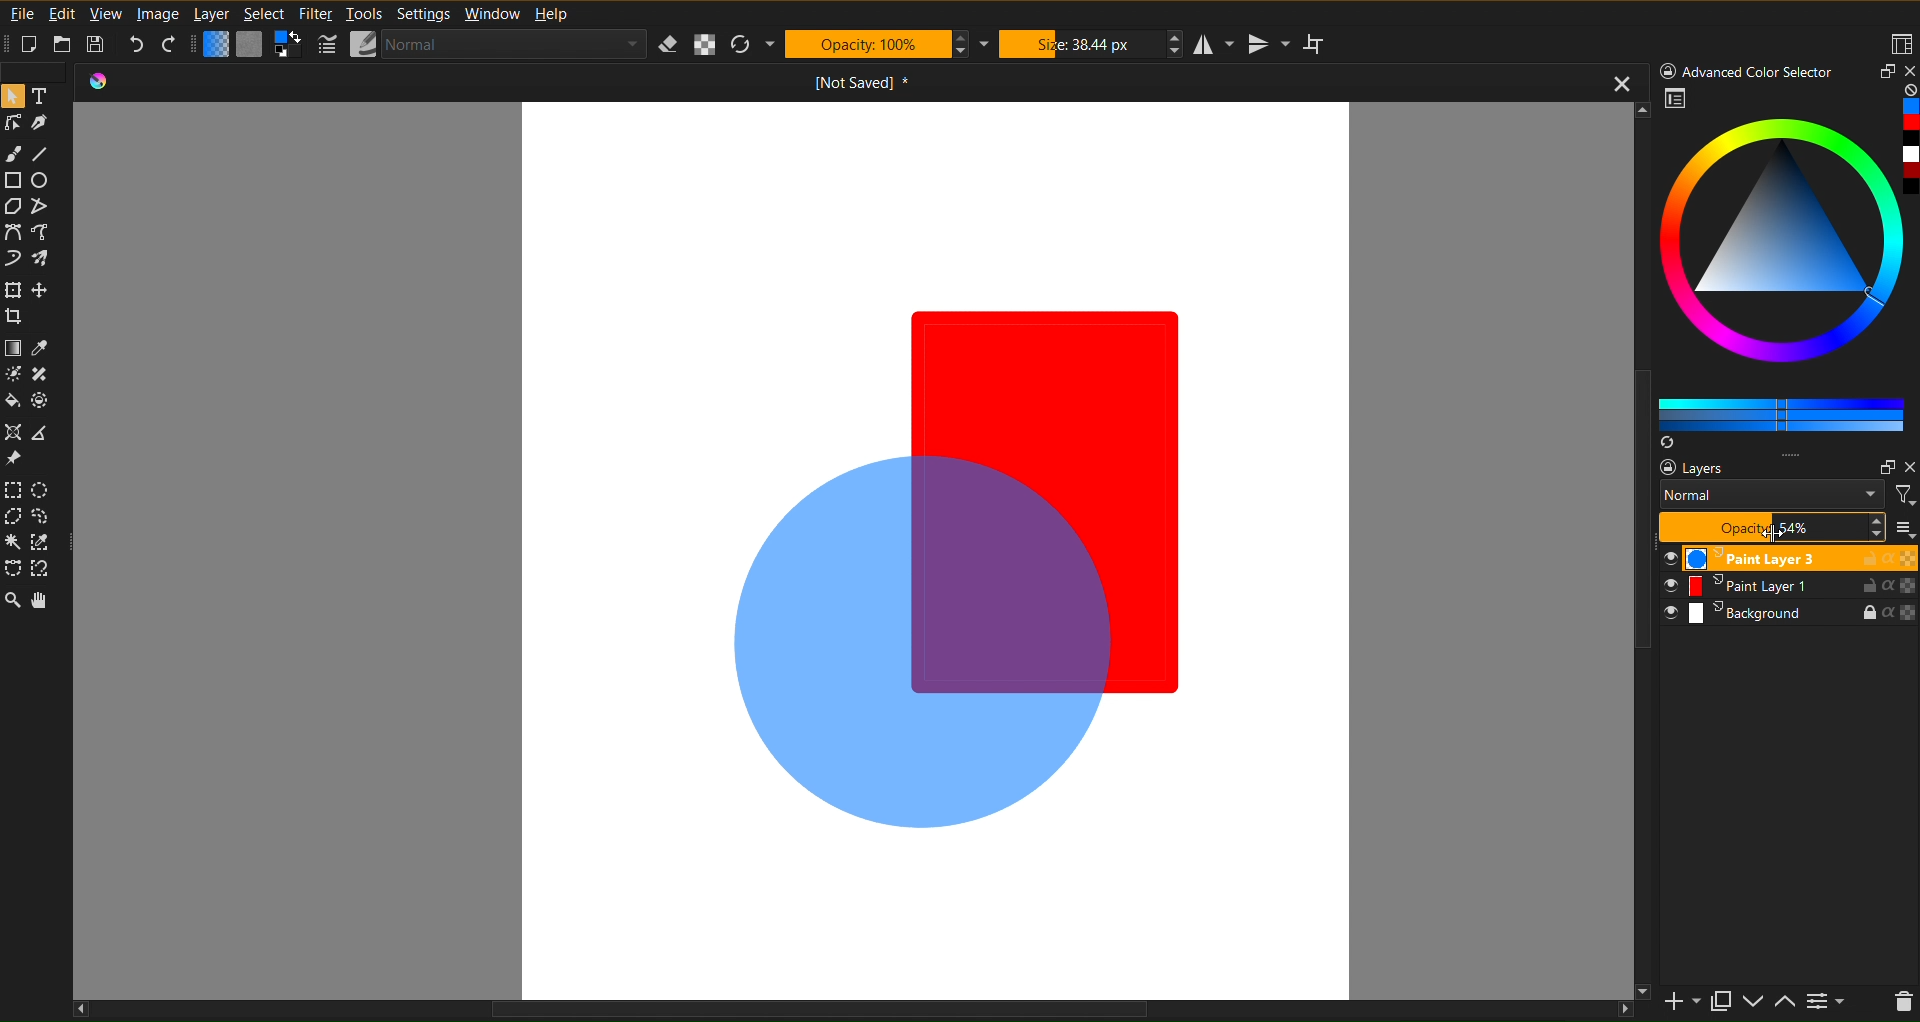  Describe the element at coordinates (1908, 72) in the screenshot. I see `close` at that location.